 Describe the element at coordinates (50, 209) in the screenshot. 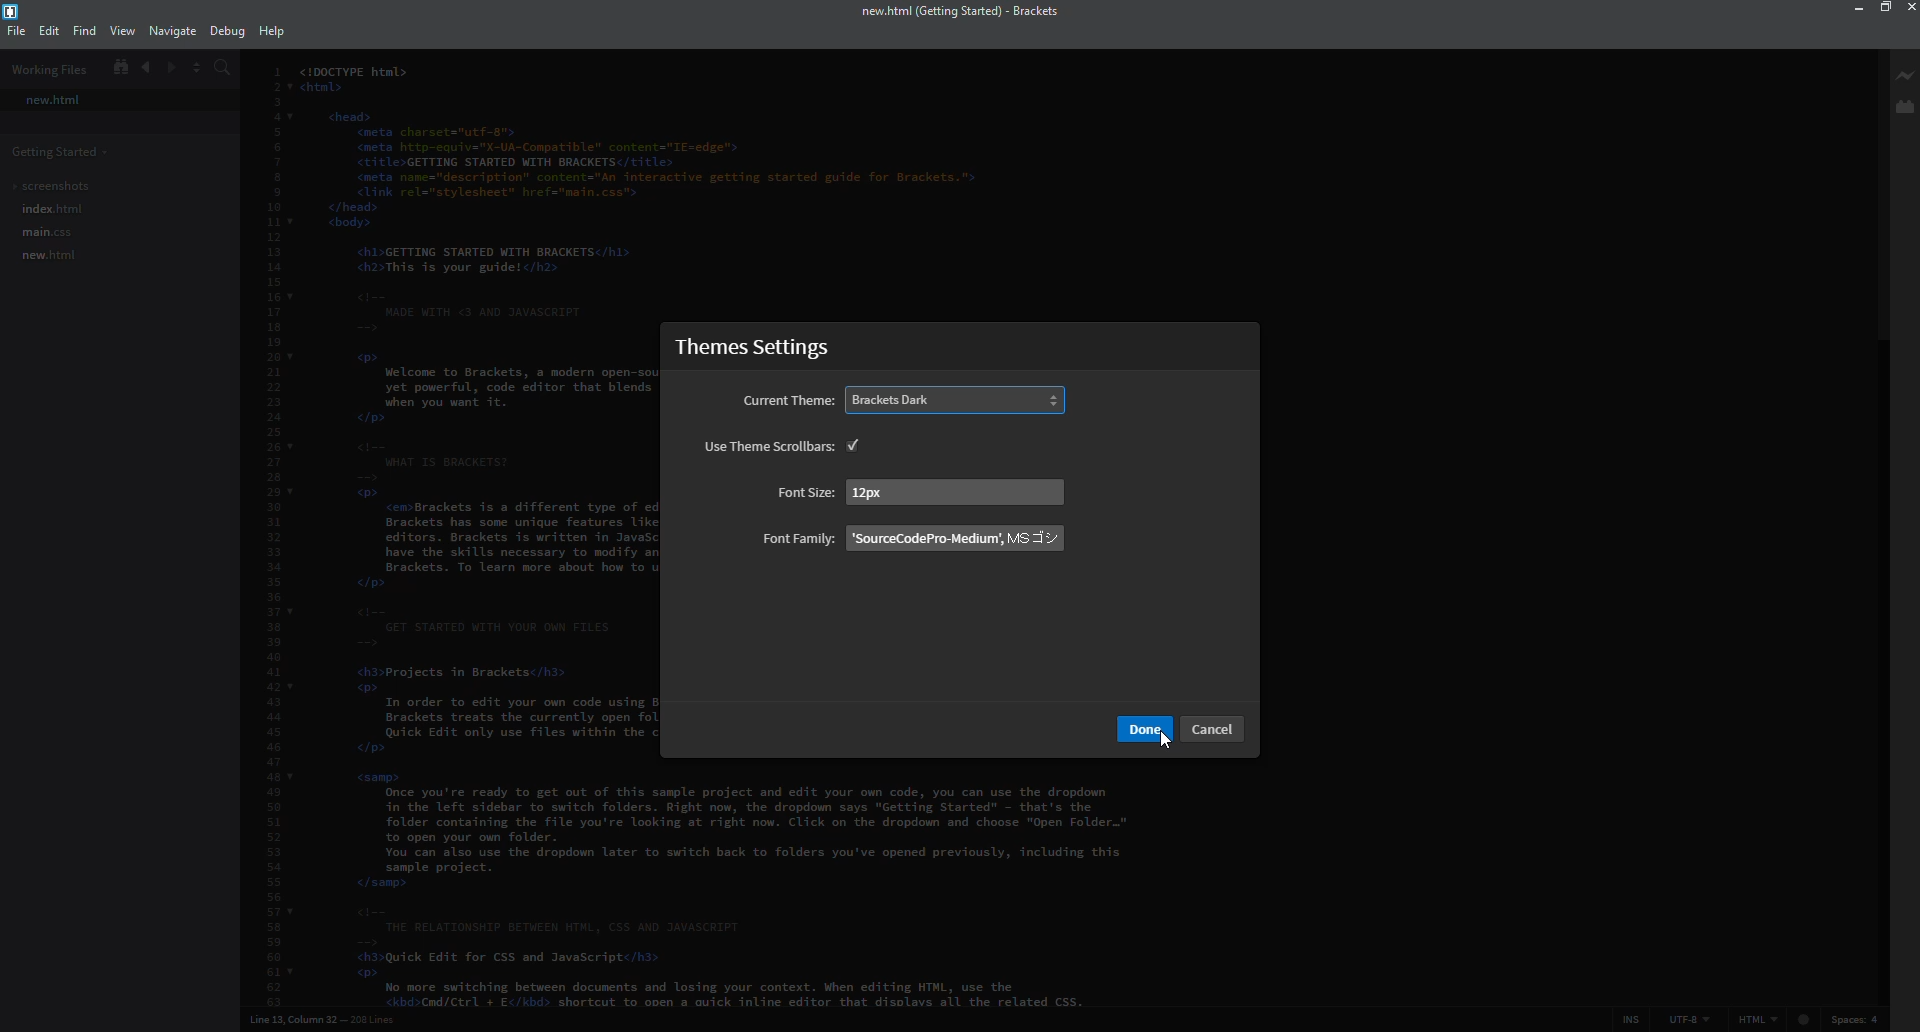

I see `index` at that location.